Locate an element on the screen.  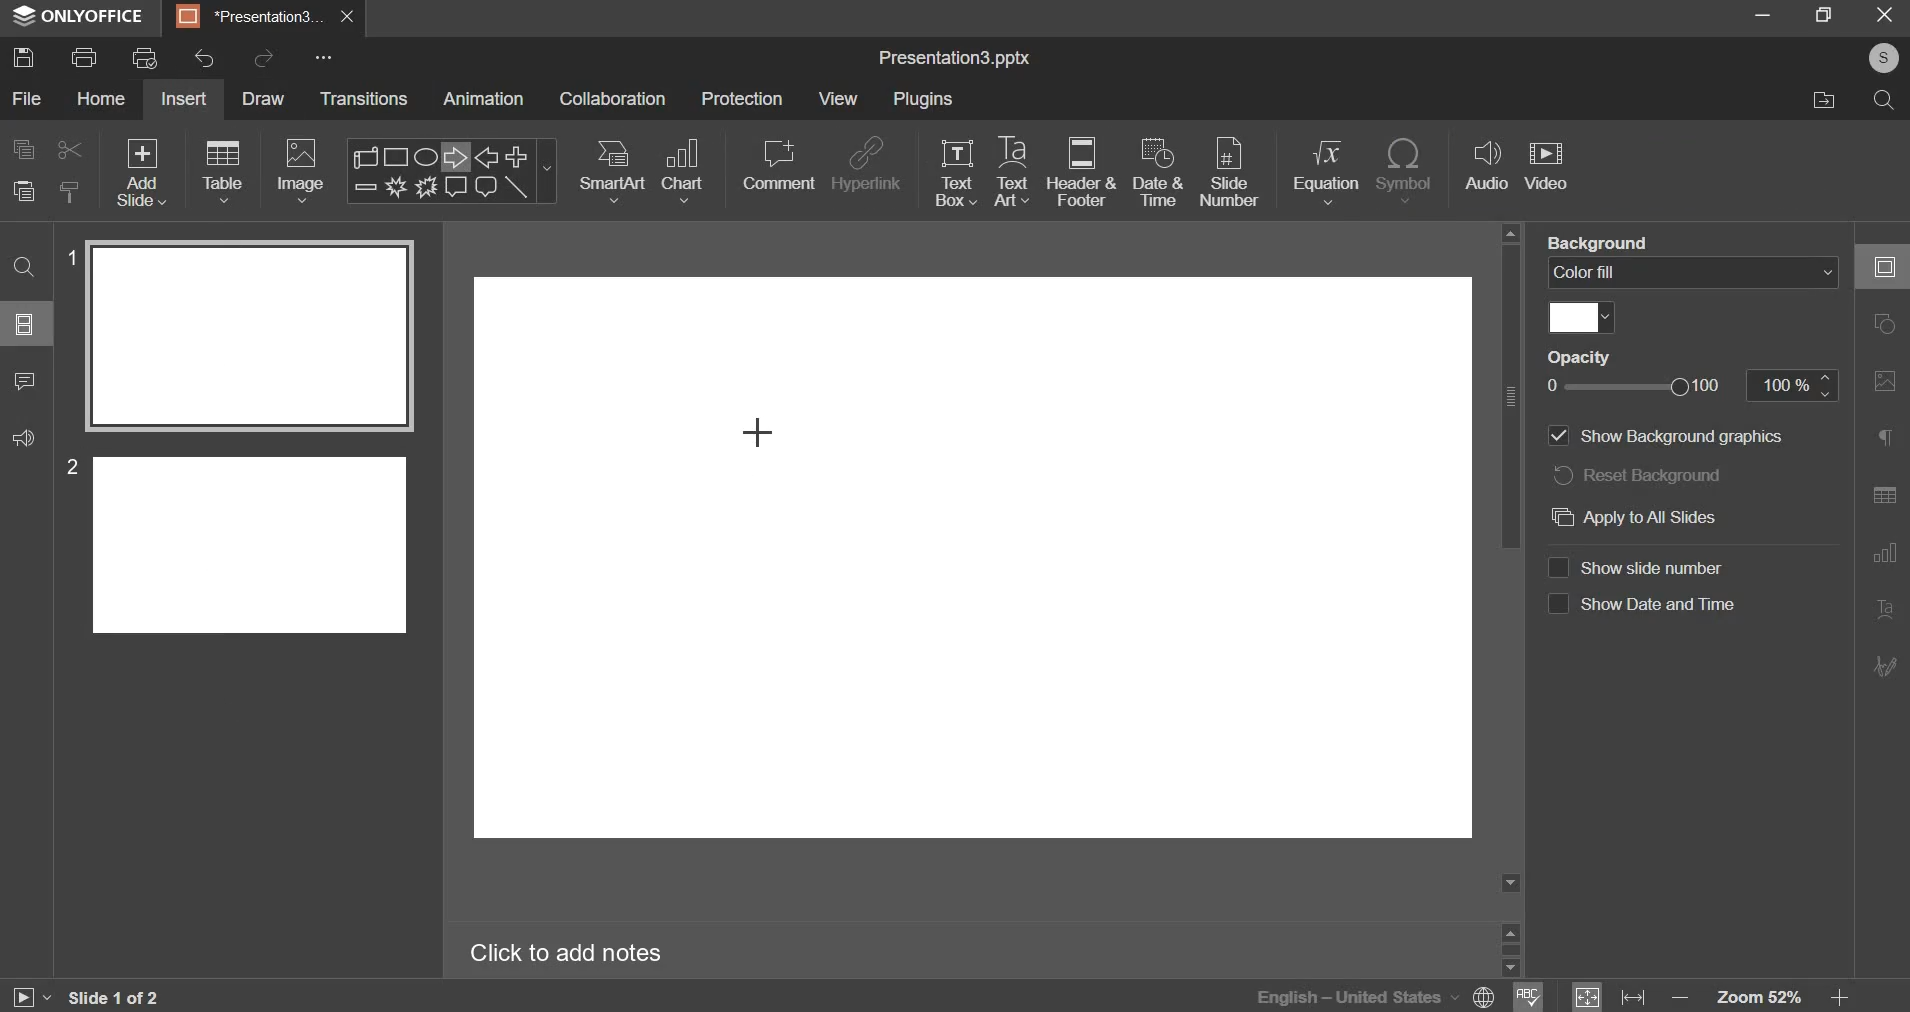
paste is located at coordinates (71, 190).